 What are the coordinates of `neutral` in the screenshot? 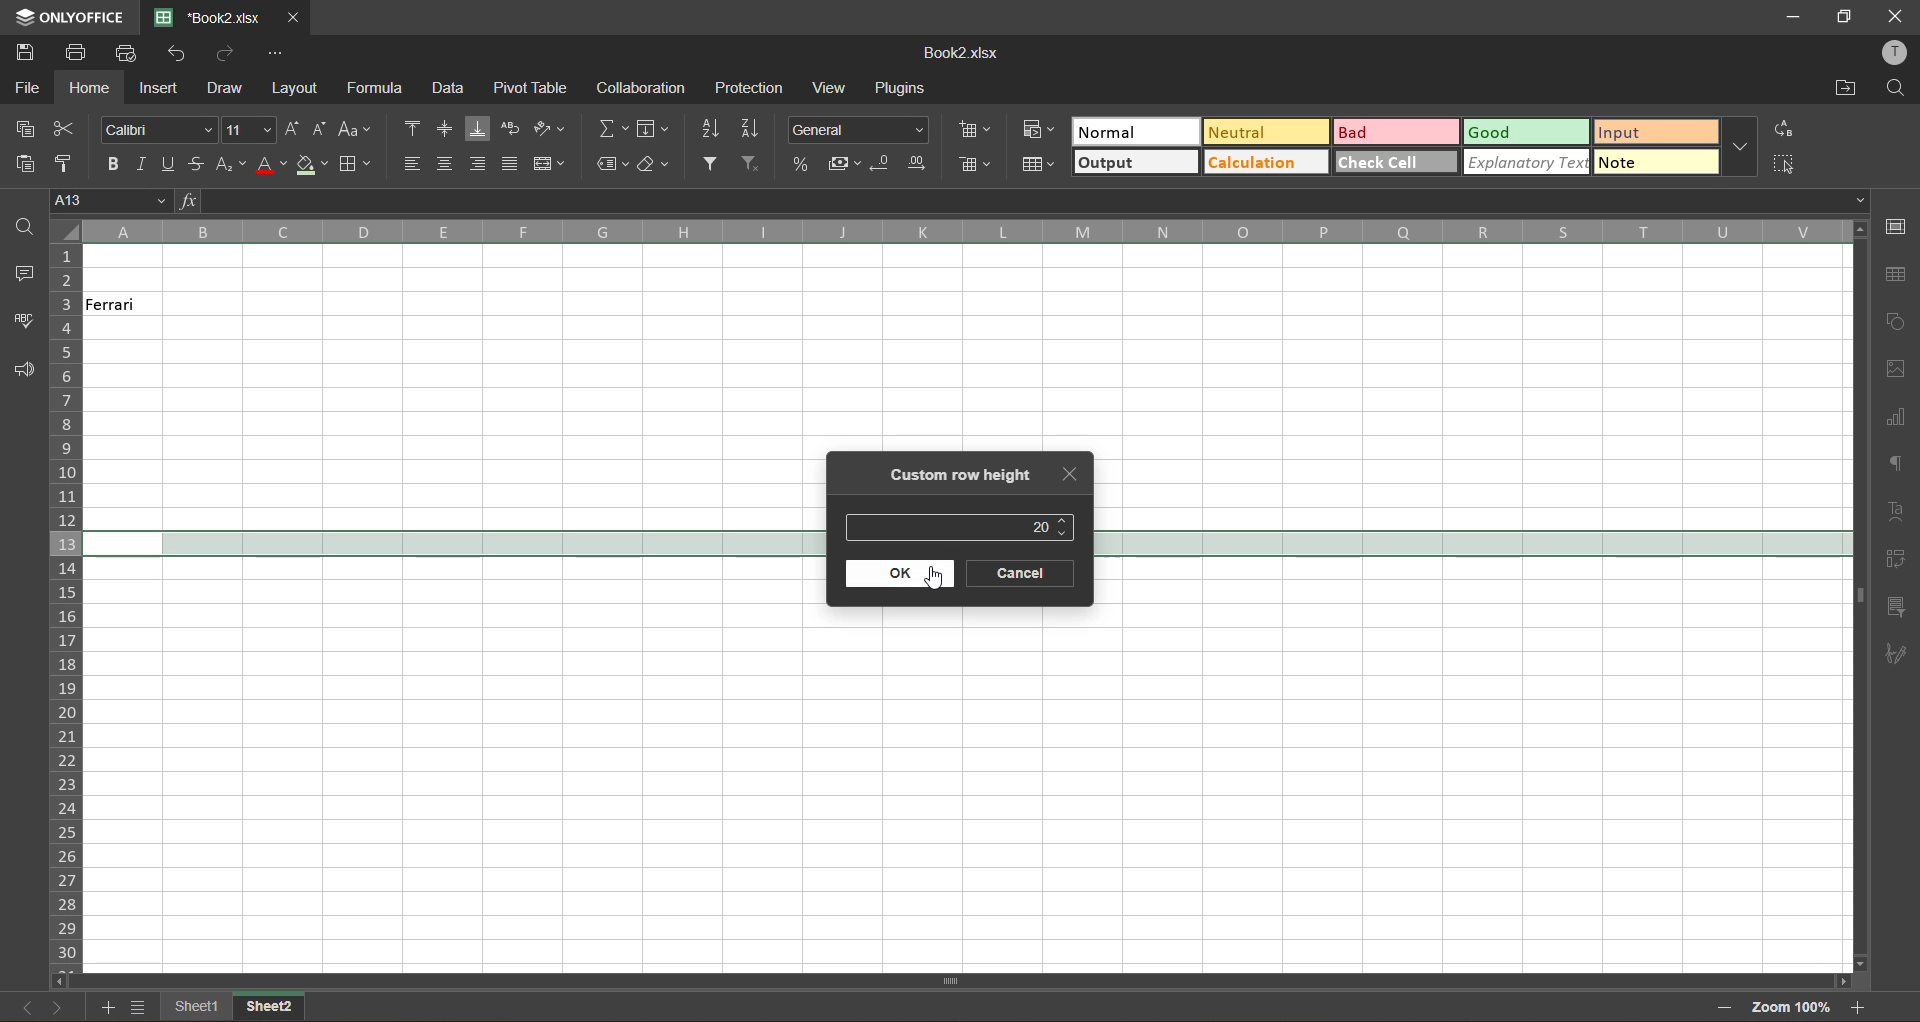 It's located at (1271, 133).